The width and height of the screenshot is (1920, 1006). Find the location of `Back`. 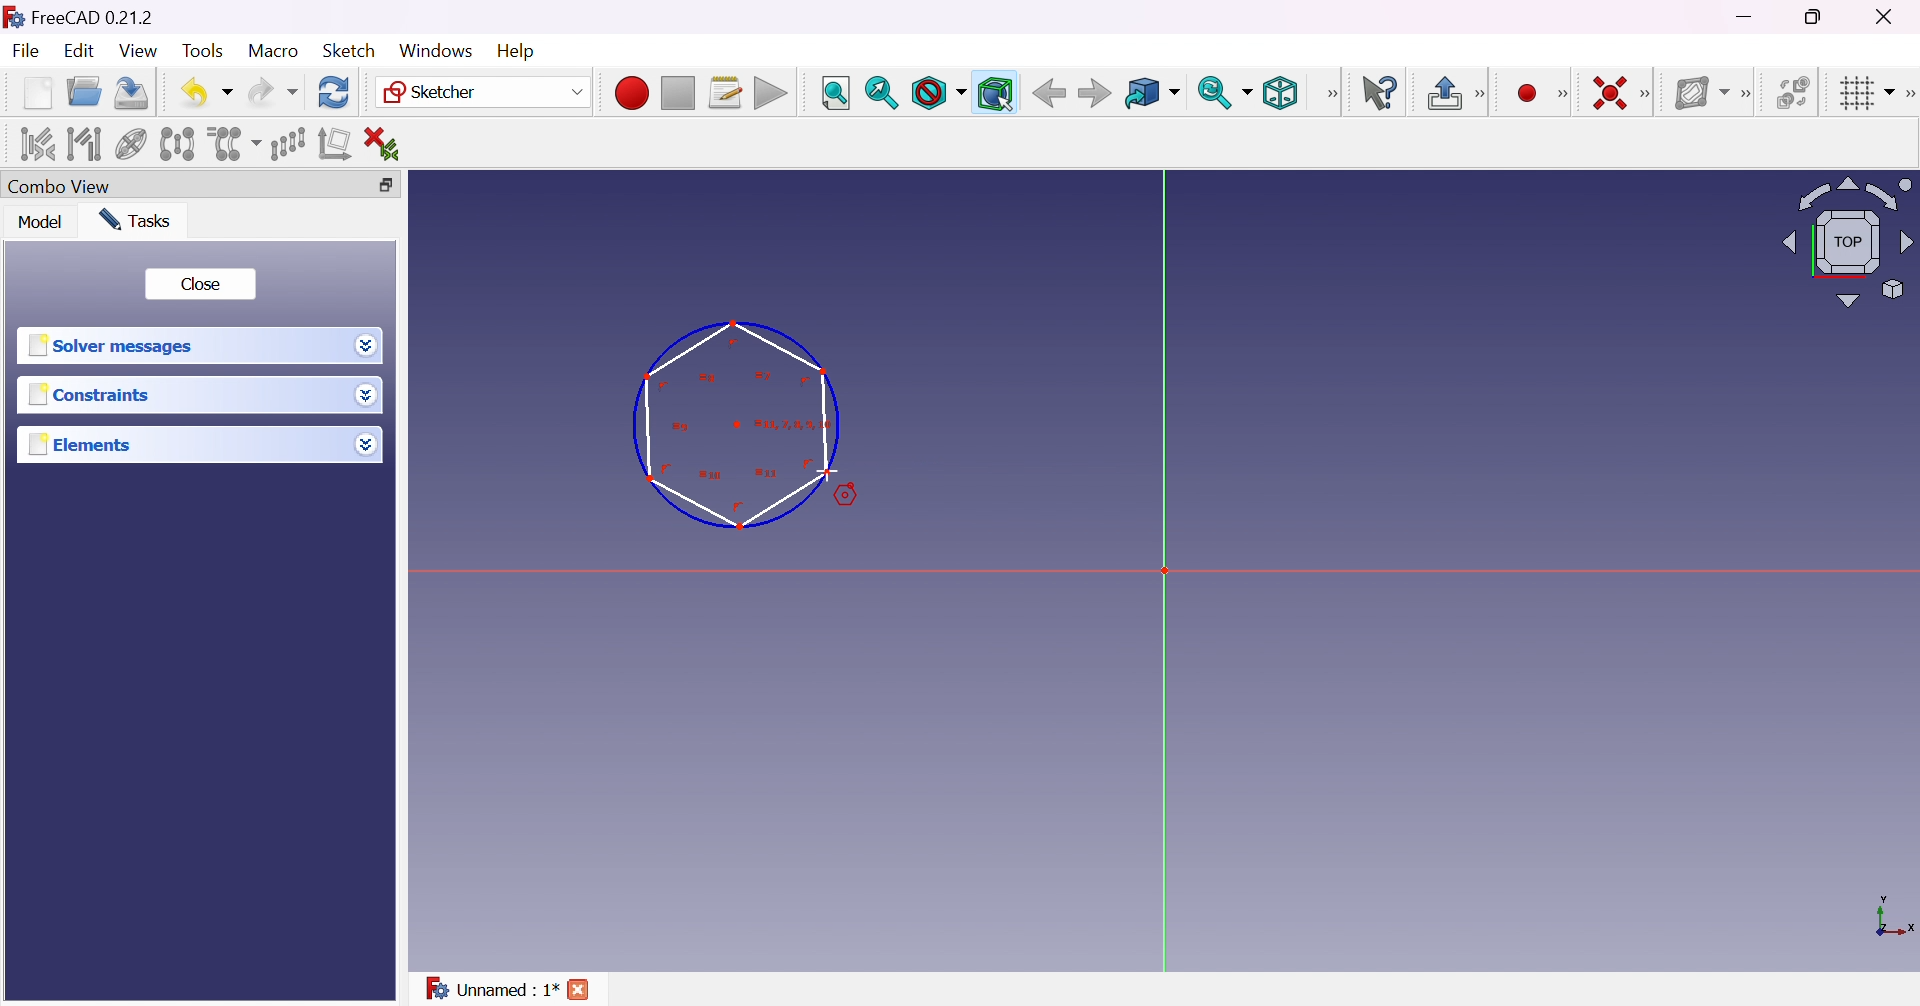

Back is located at coordinates (1045, 93).